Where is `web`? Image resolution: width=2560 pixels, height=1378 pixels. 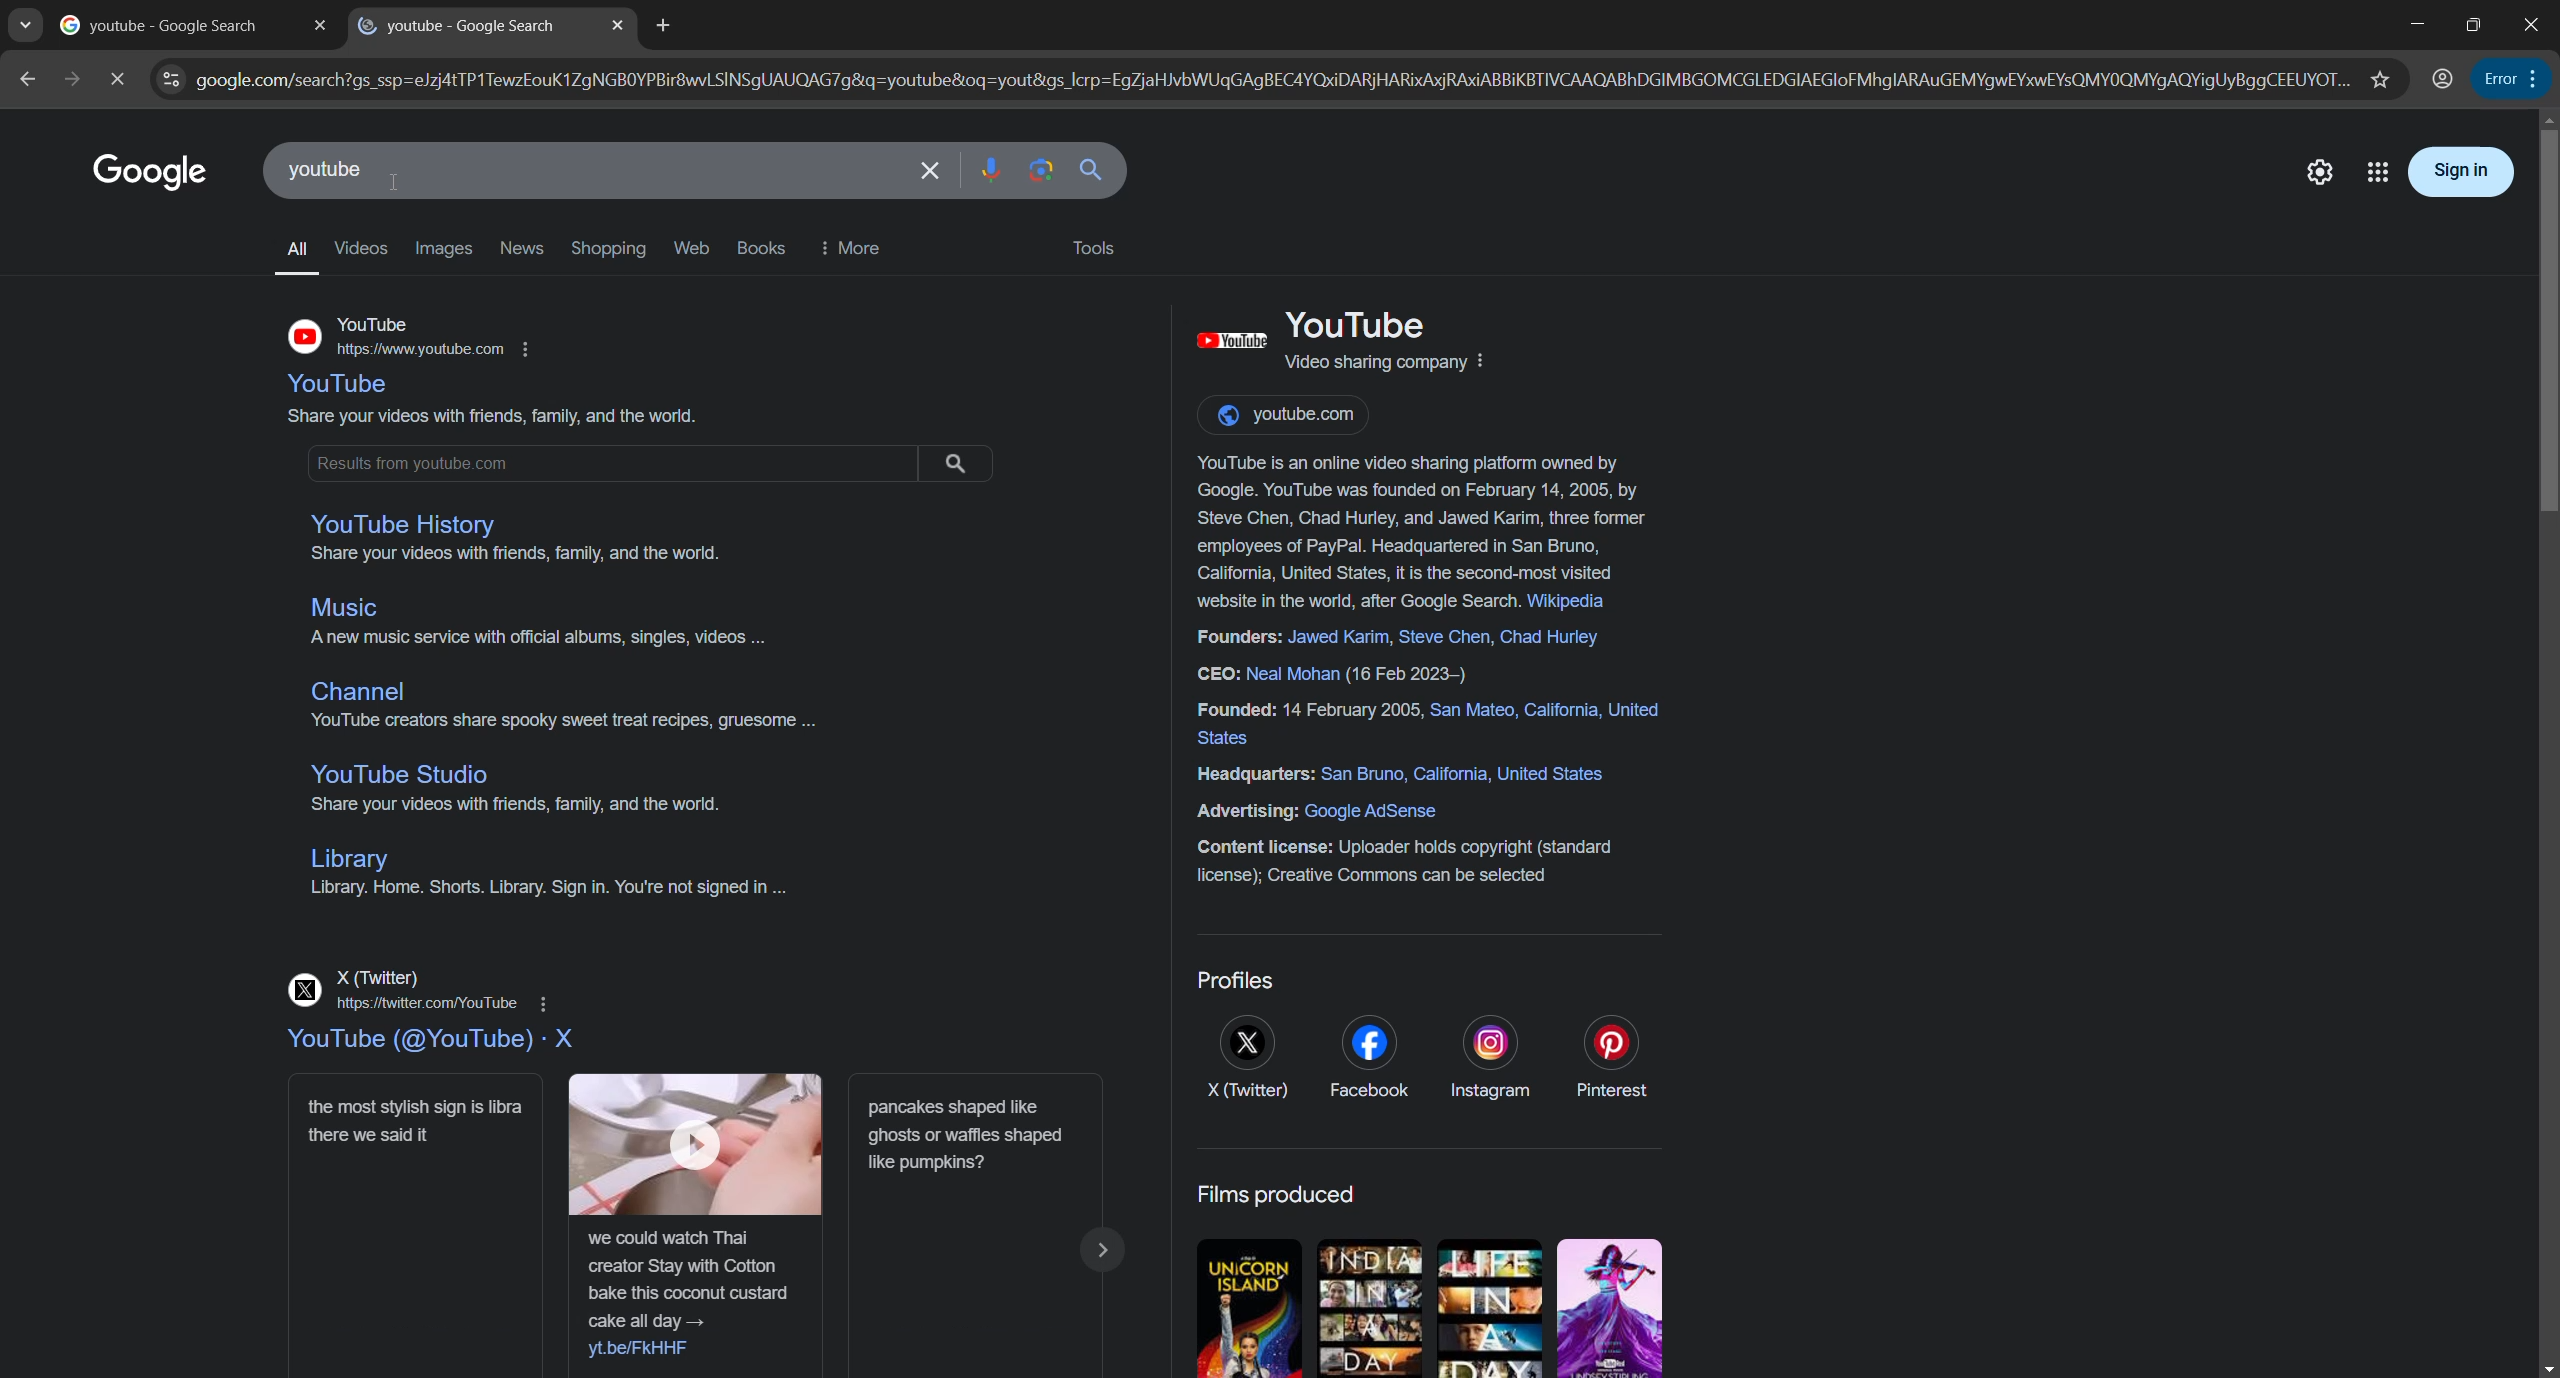 web is located at coordinates (692, 247).